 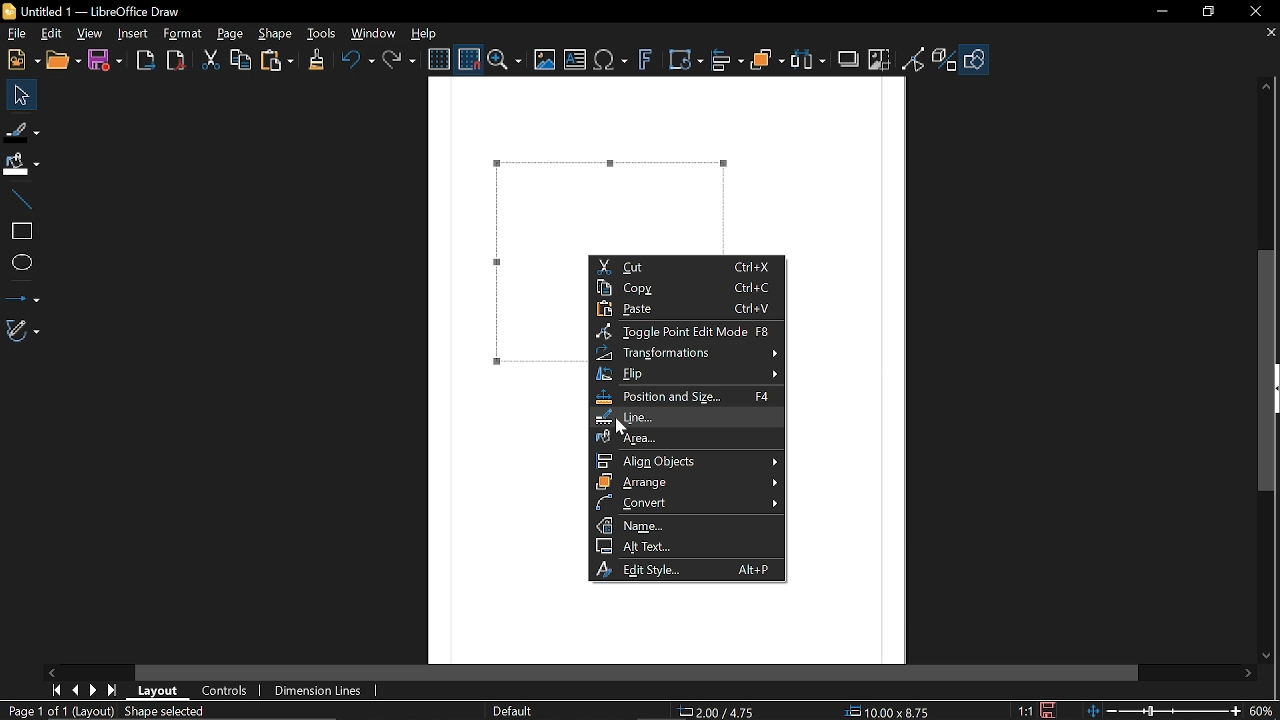 I want to click on Copy, so click(x=239, y=60).